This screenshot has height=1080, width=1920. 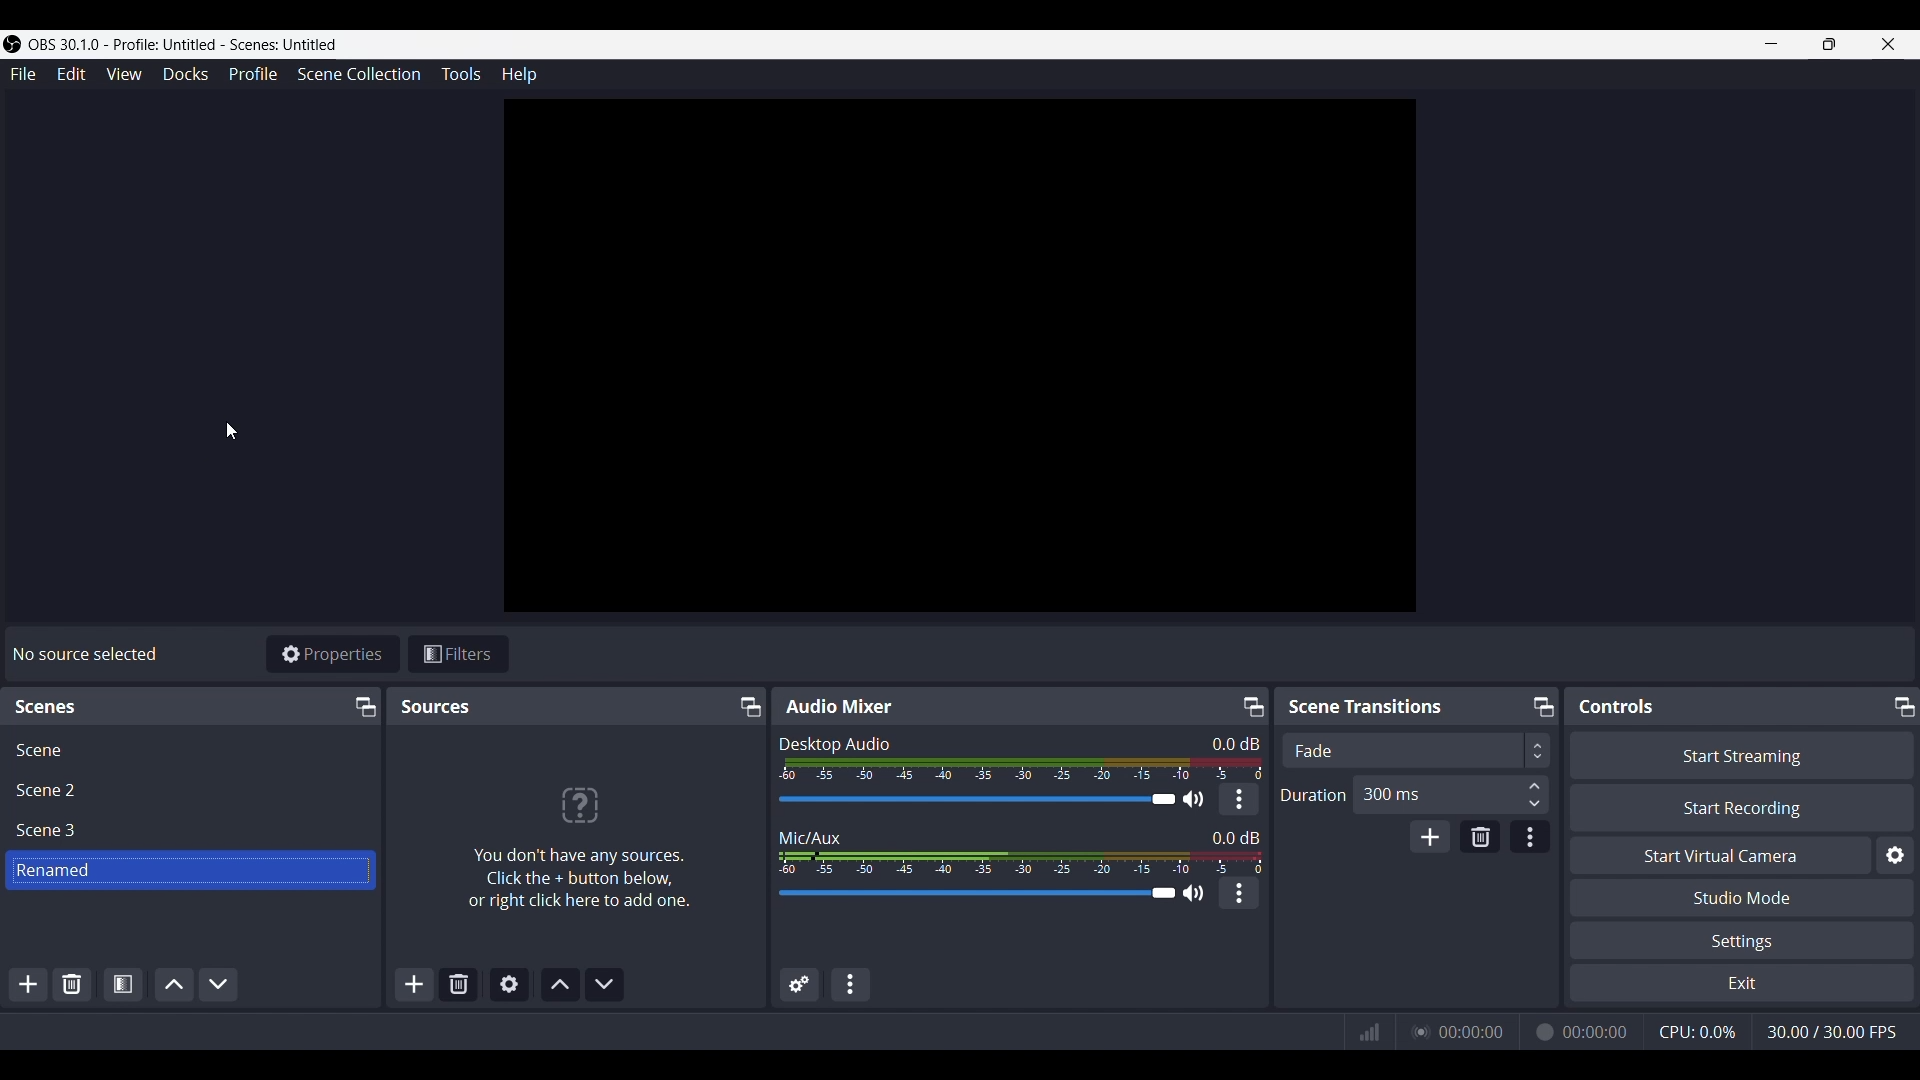 I want to click on Properties, so click(x=332, y=653).